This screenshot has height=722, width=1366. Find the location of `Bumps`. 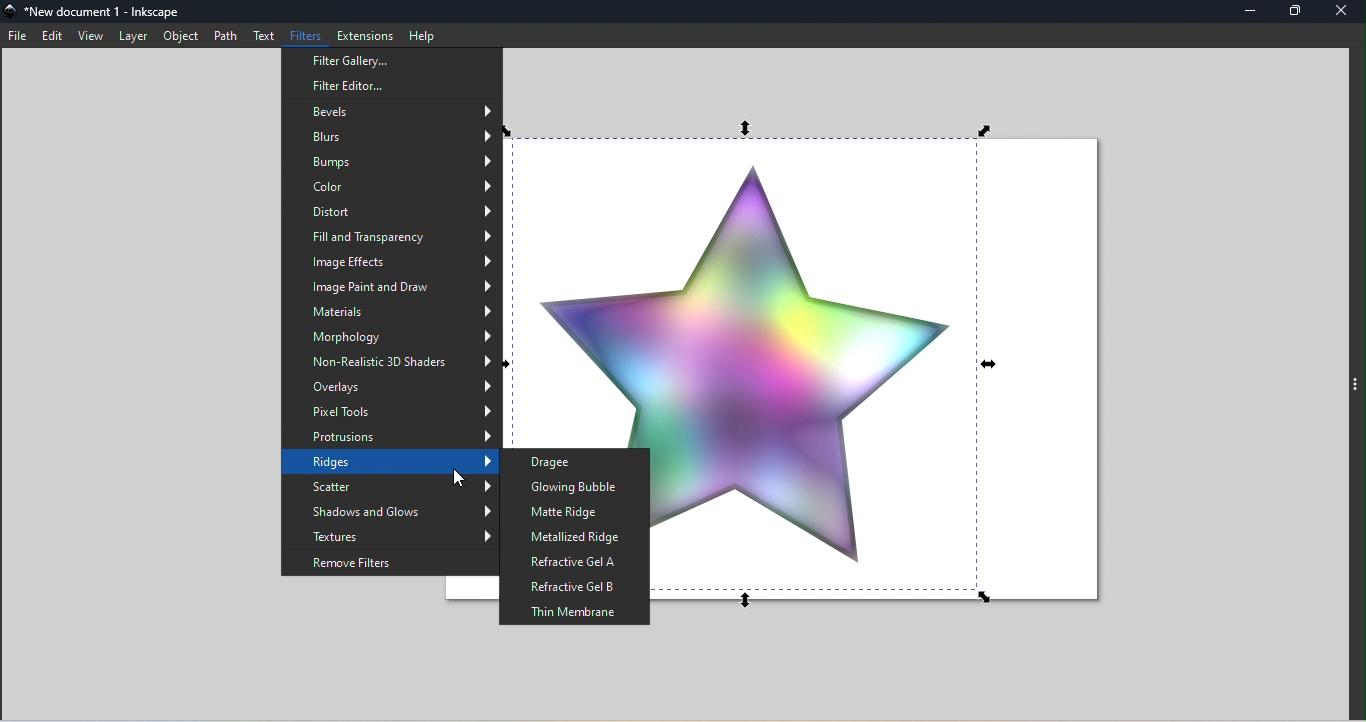

Bumps is located at coordinates (391, 162).